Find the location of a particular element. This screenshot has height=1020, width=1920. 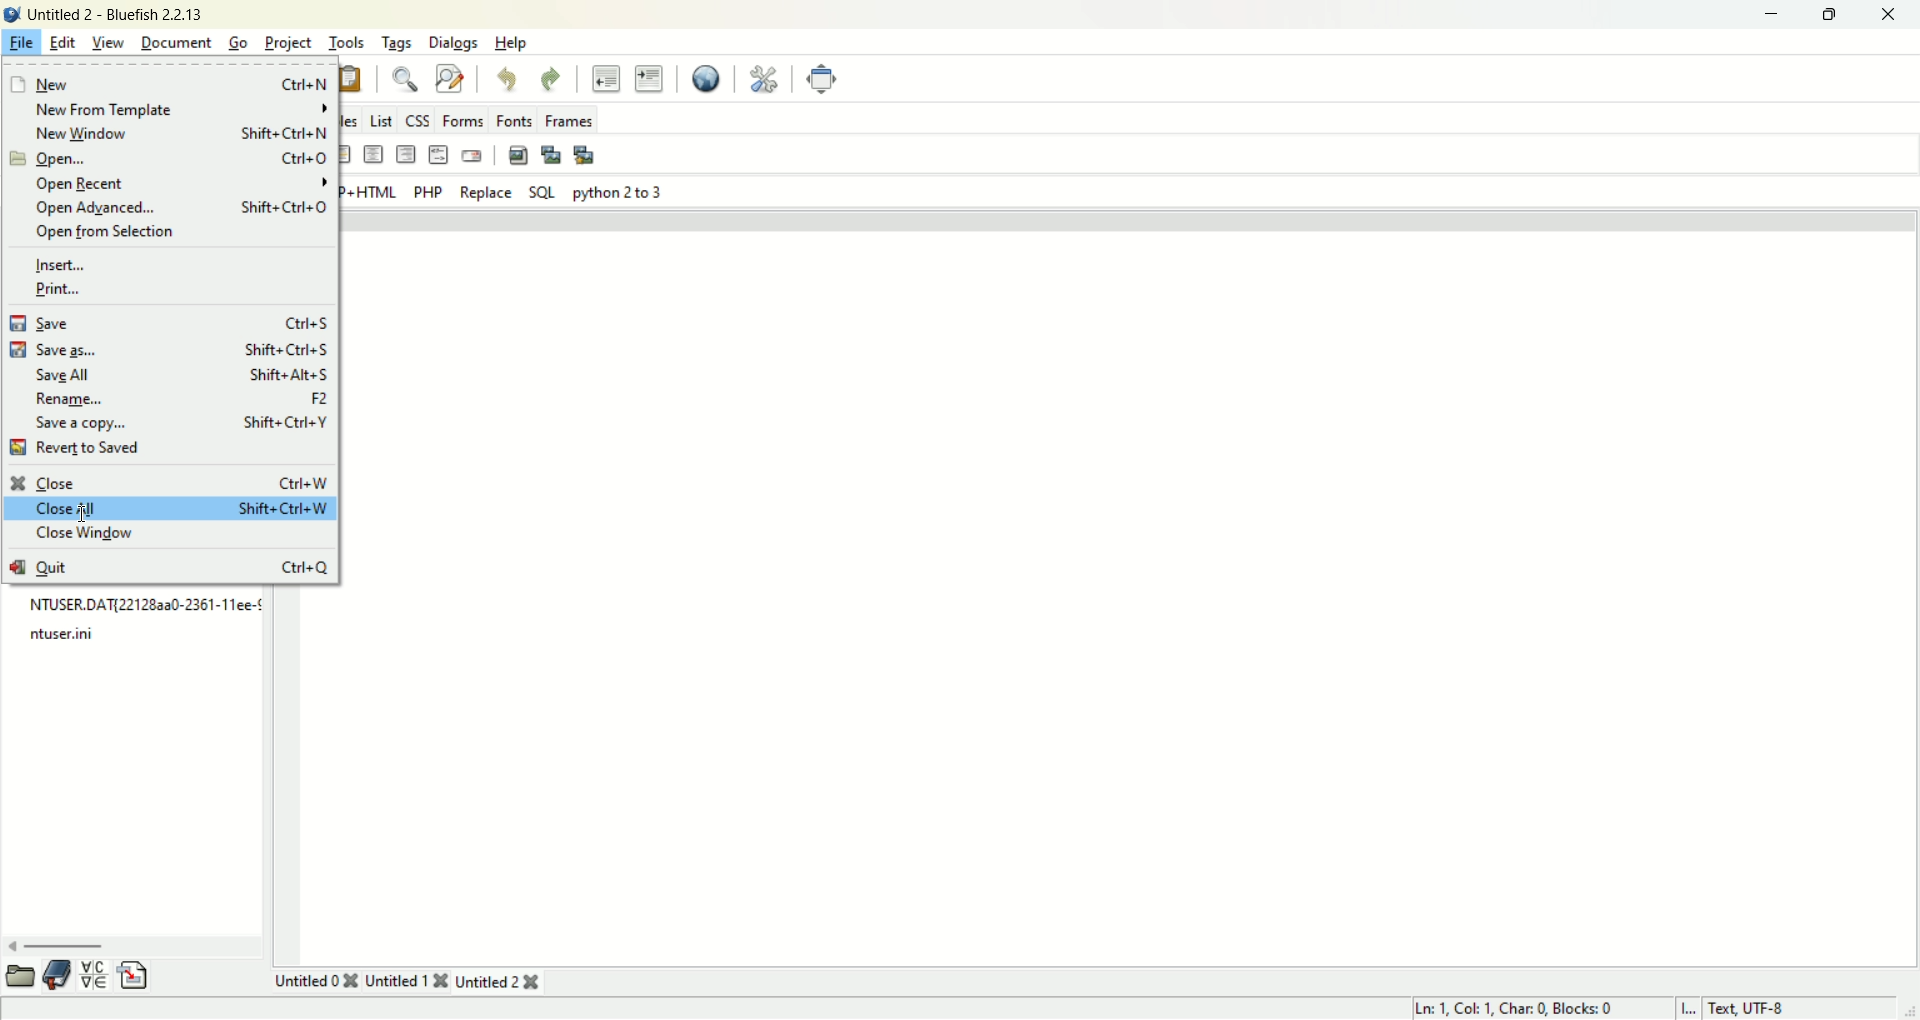

undo is located at coordinates (509, 80).